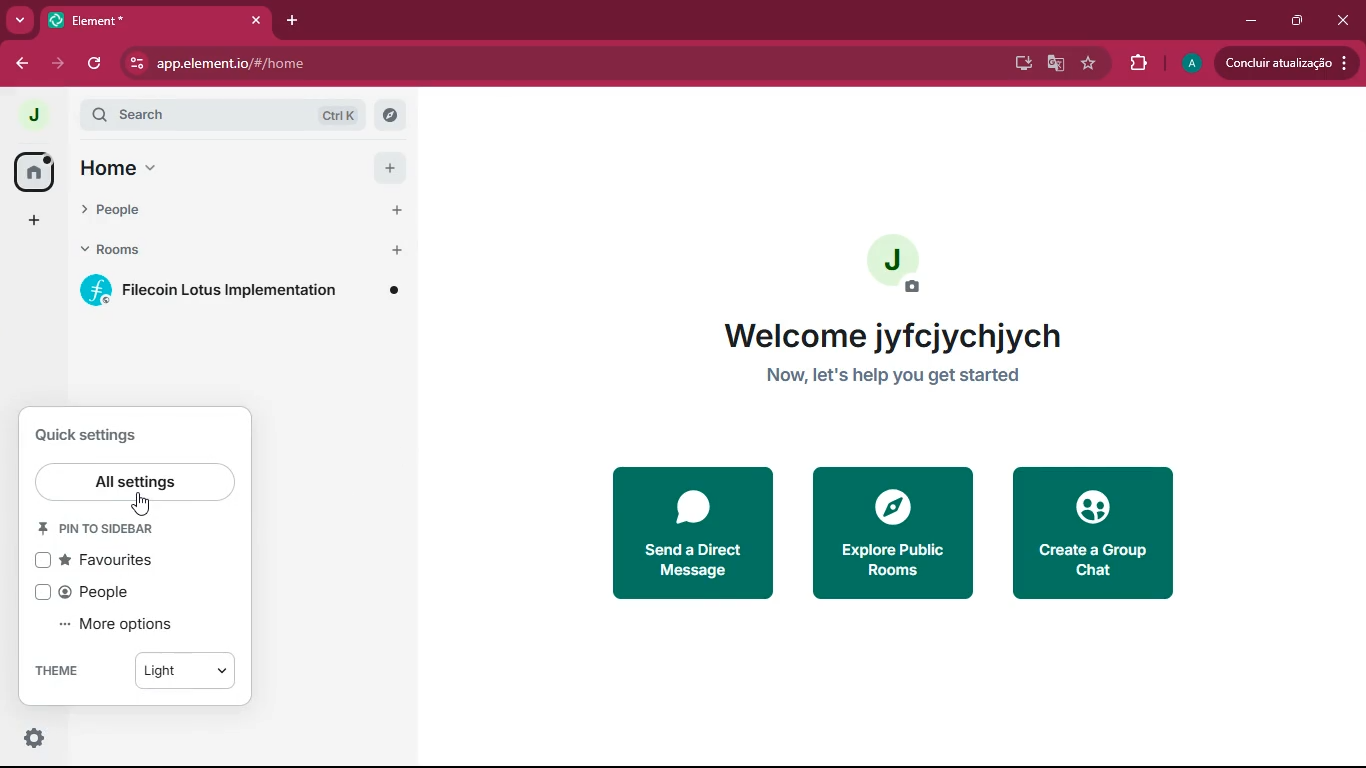 The height and width of the screenshot is (768, 1366). What do you see at coordinates (32, 173) in the screenshot?
I see `home` at bounding box center [32, 173].